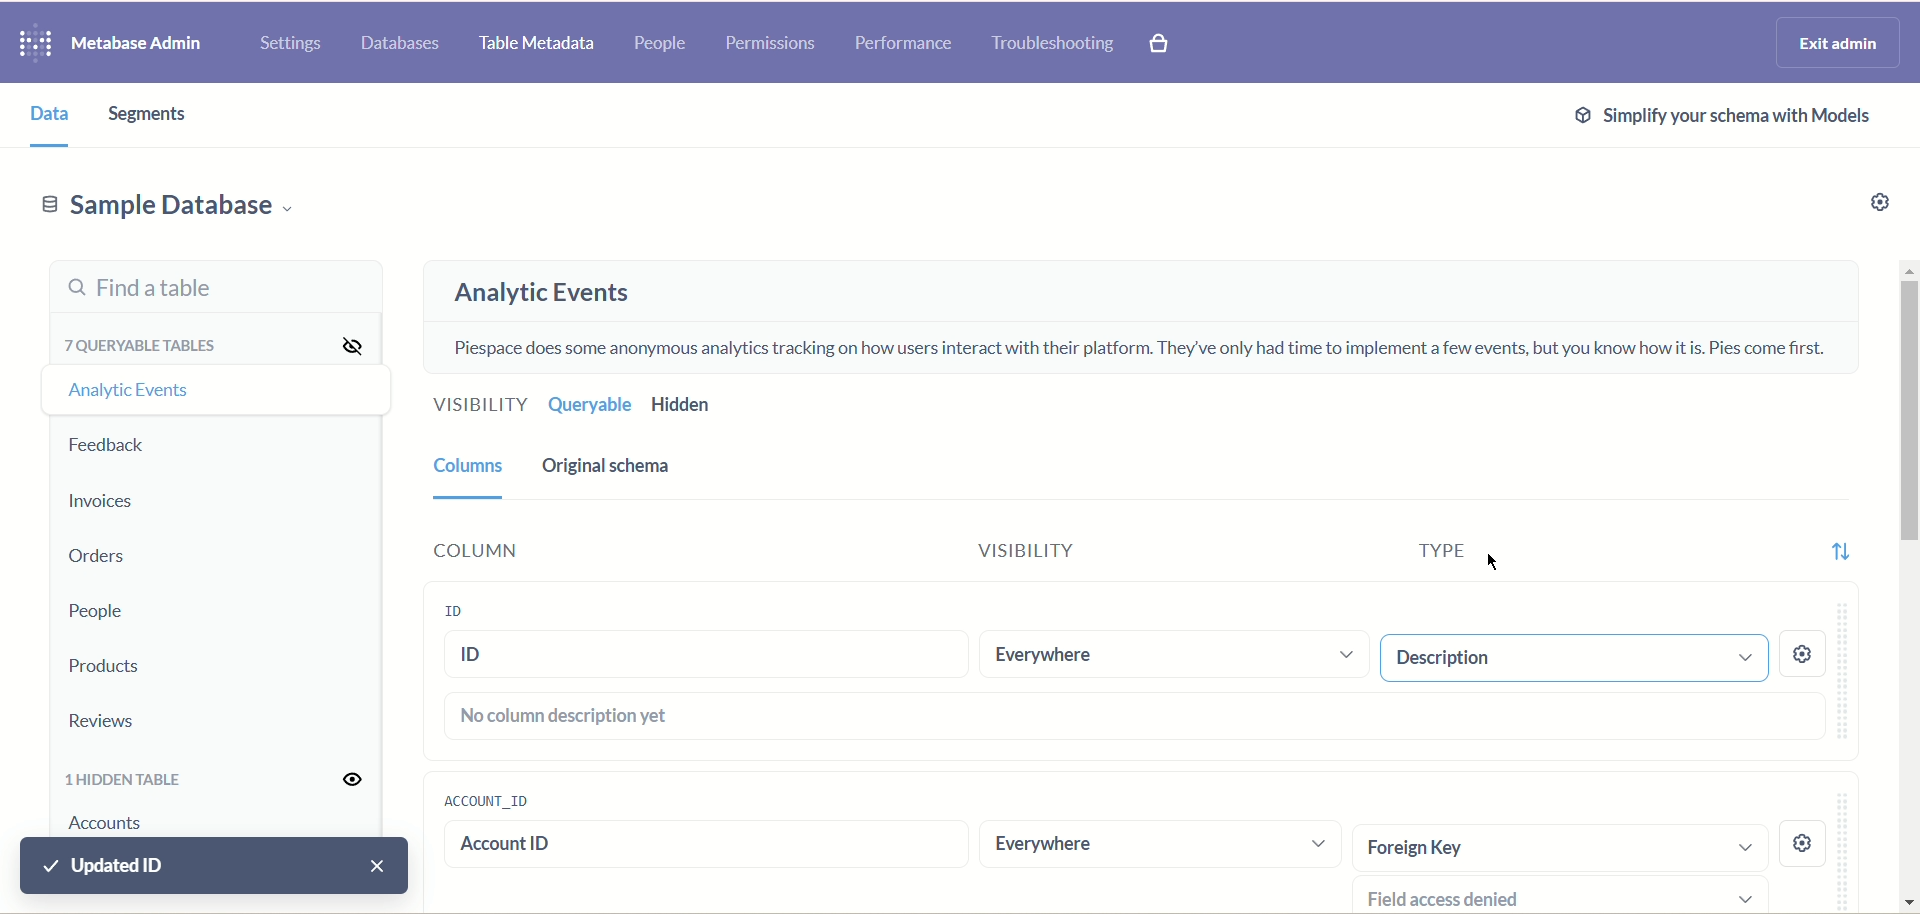 The width and height of the screenshot is (1920, 914). What do you see at coordinates (1726, 118) in the screenshot?
I see `simplify your schema with models` at bounding box center [1726, 118].